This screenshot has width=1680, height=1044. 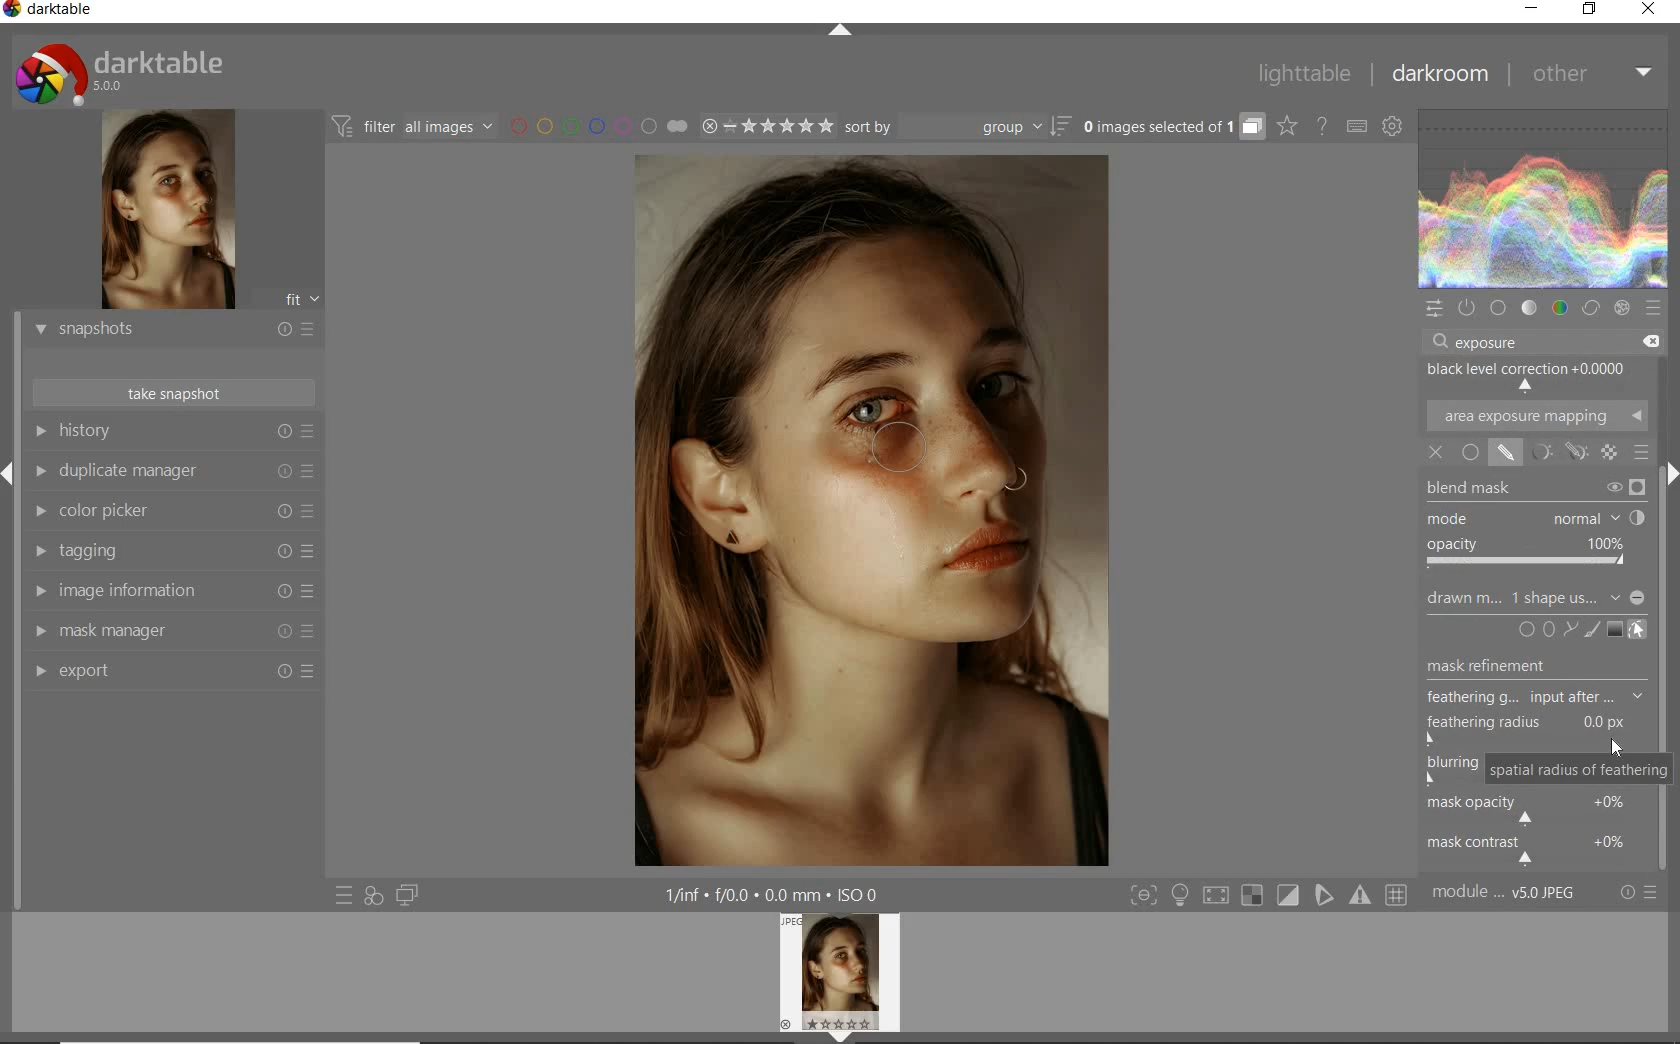 What do you see at coordinates (599, 127) in the screenshot?
I see `filter by image color` at bounding box center [599, 127].